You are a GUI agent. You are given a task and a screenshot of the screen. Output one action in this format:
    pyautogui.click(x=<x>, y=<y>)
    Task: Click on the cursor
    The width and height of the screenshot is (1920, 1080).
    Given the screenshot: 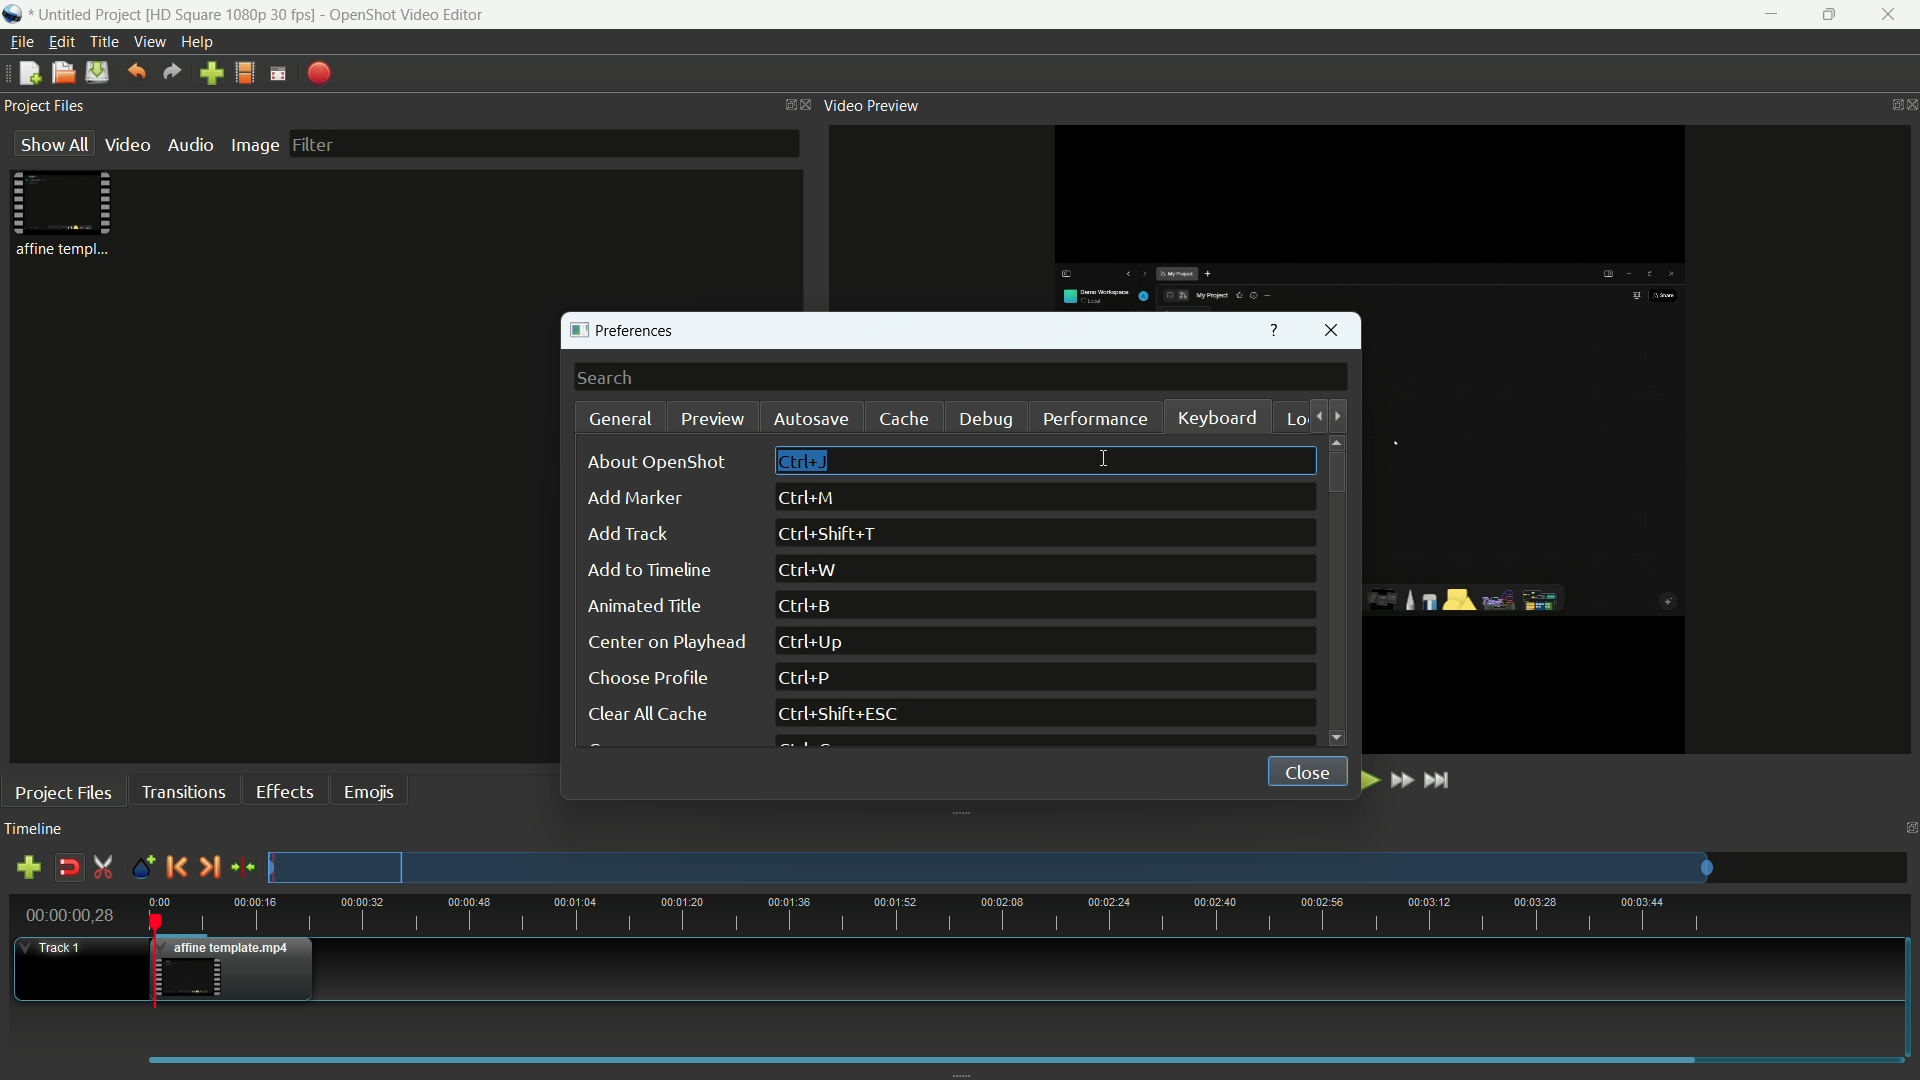 What is the action you would take?
    pyautogui.click(x=1106, y=459)
    